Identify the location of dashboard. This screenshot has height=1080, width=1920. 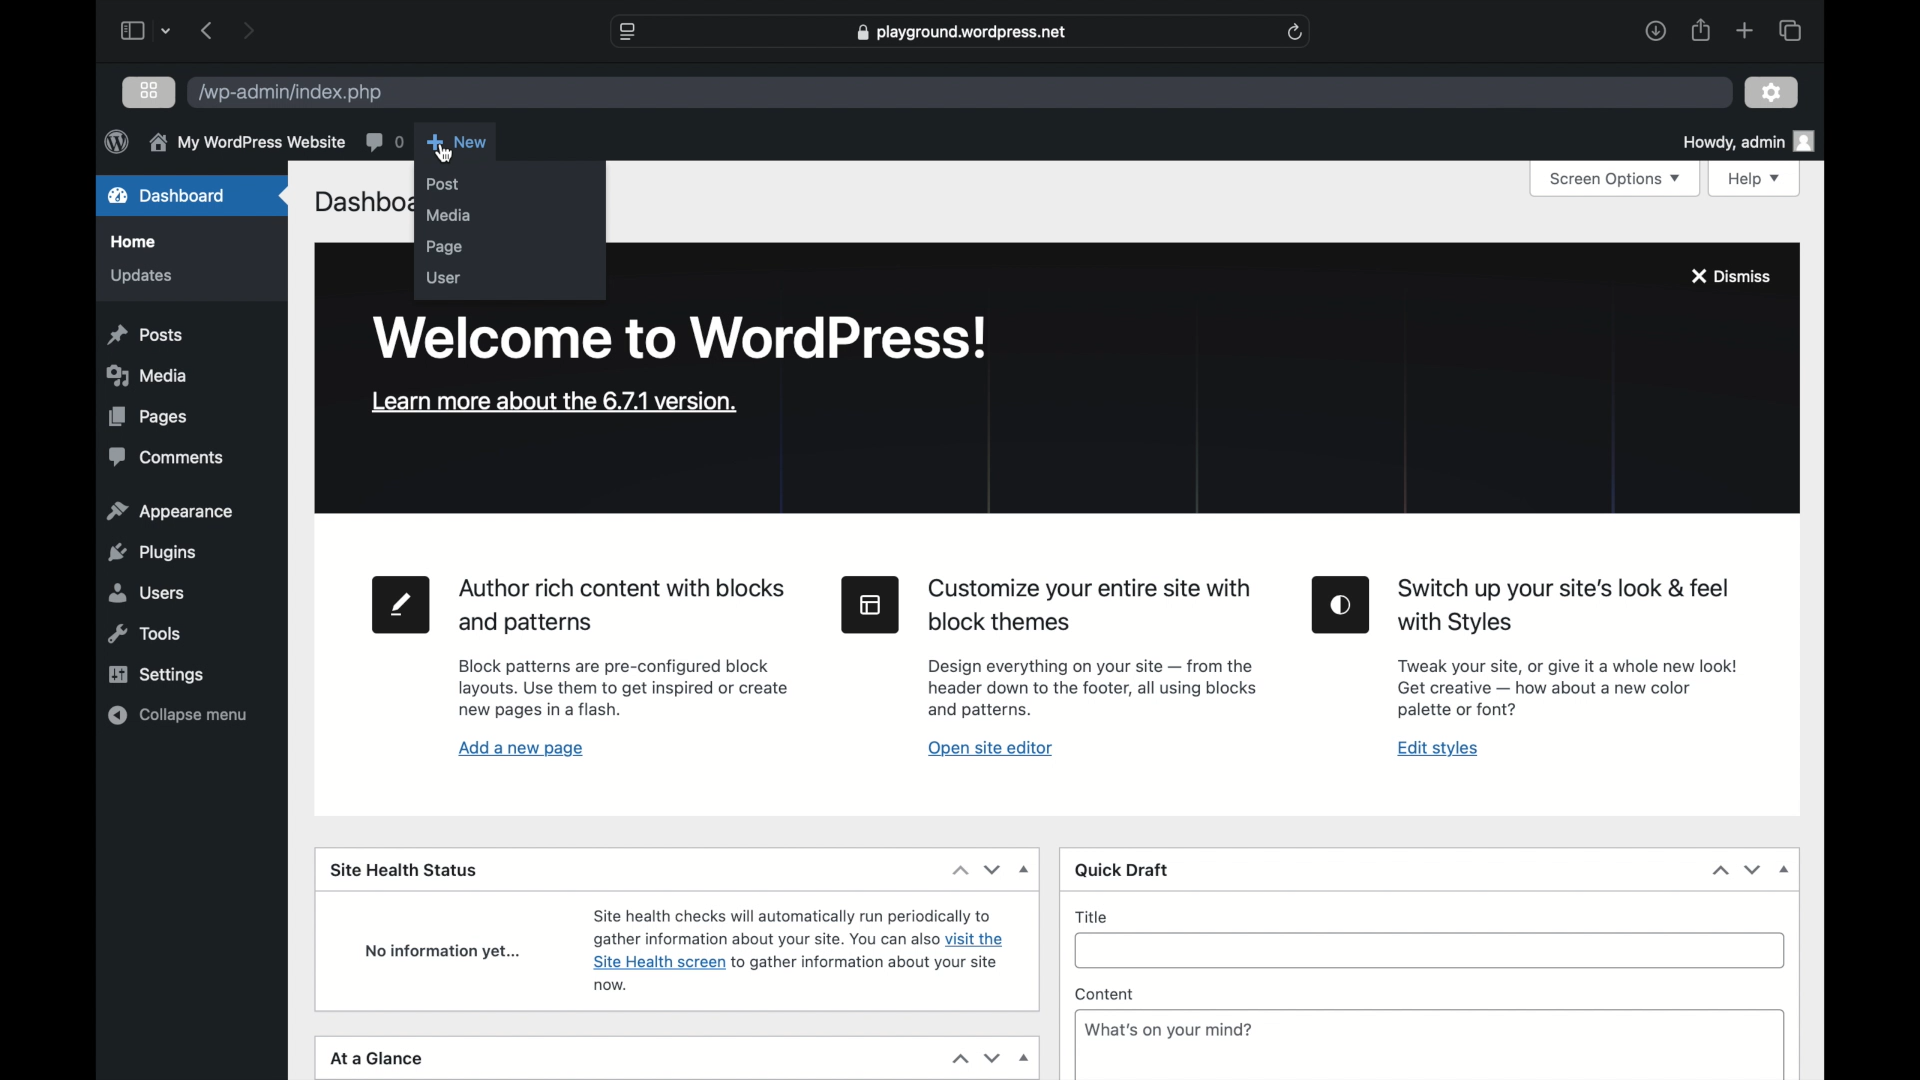
(167, 195).